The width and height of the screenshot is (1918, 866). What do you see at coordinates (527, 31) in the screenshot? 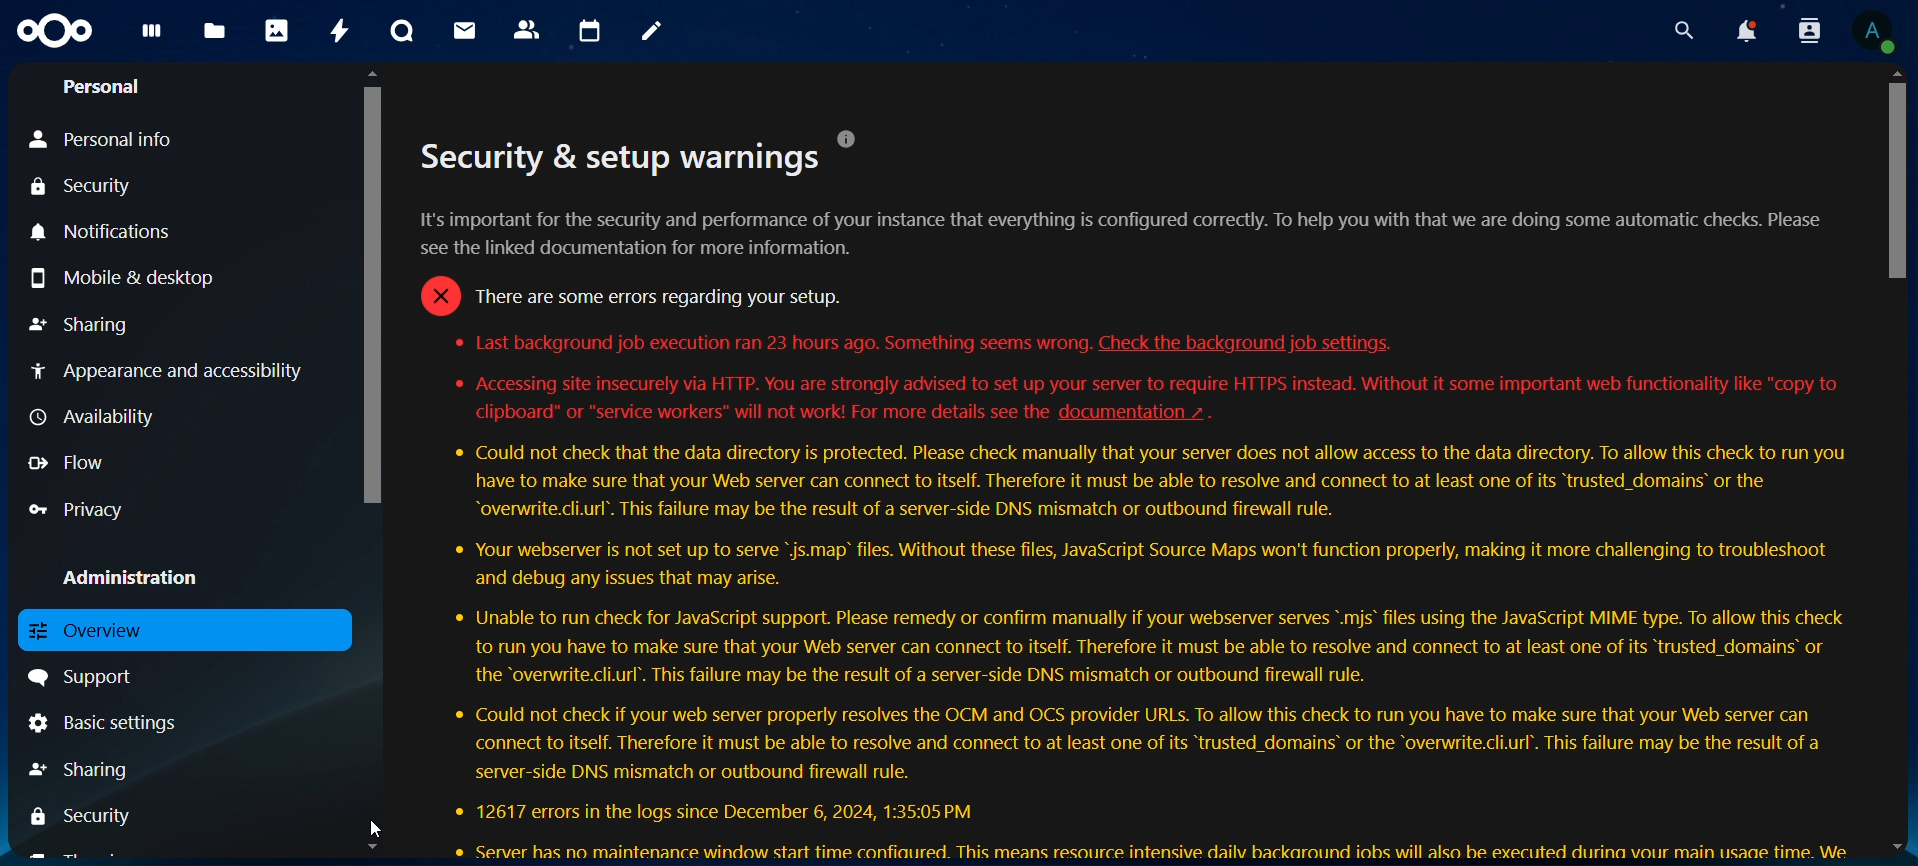
I see `contacts` at bounding box center [527, 31].